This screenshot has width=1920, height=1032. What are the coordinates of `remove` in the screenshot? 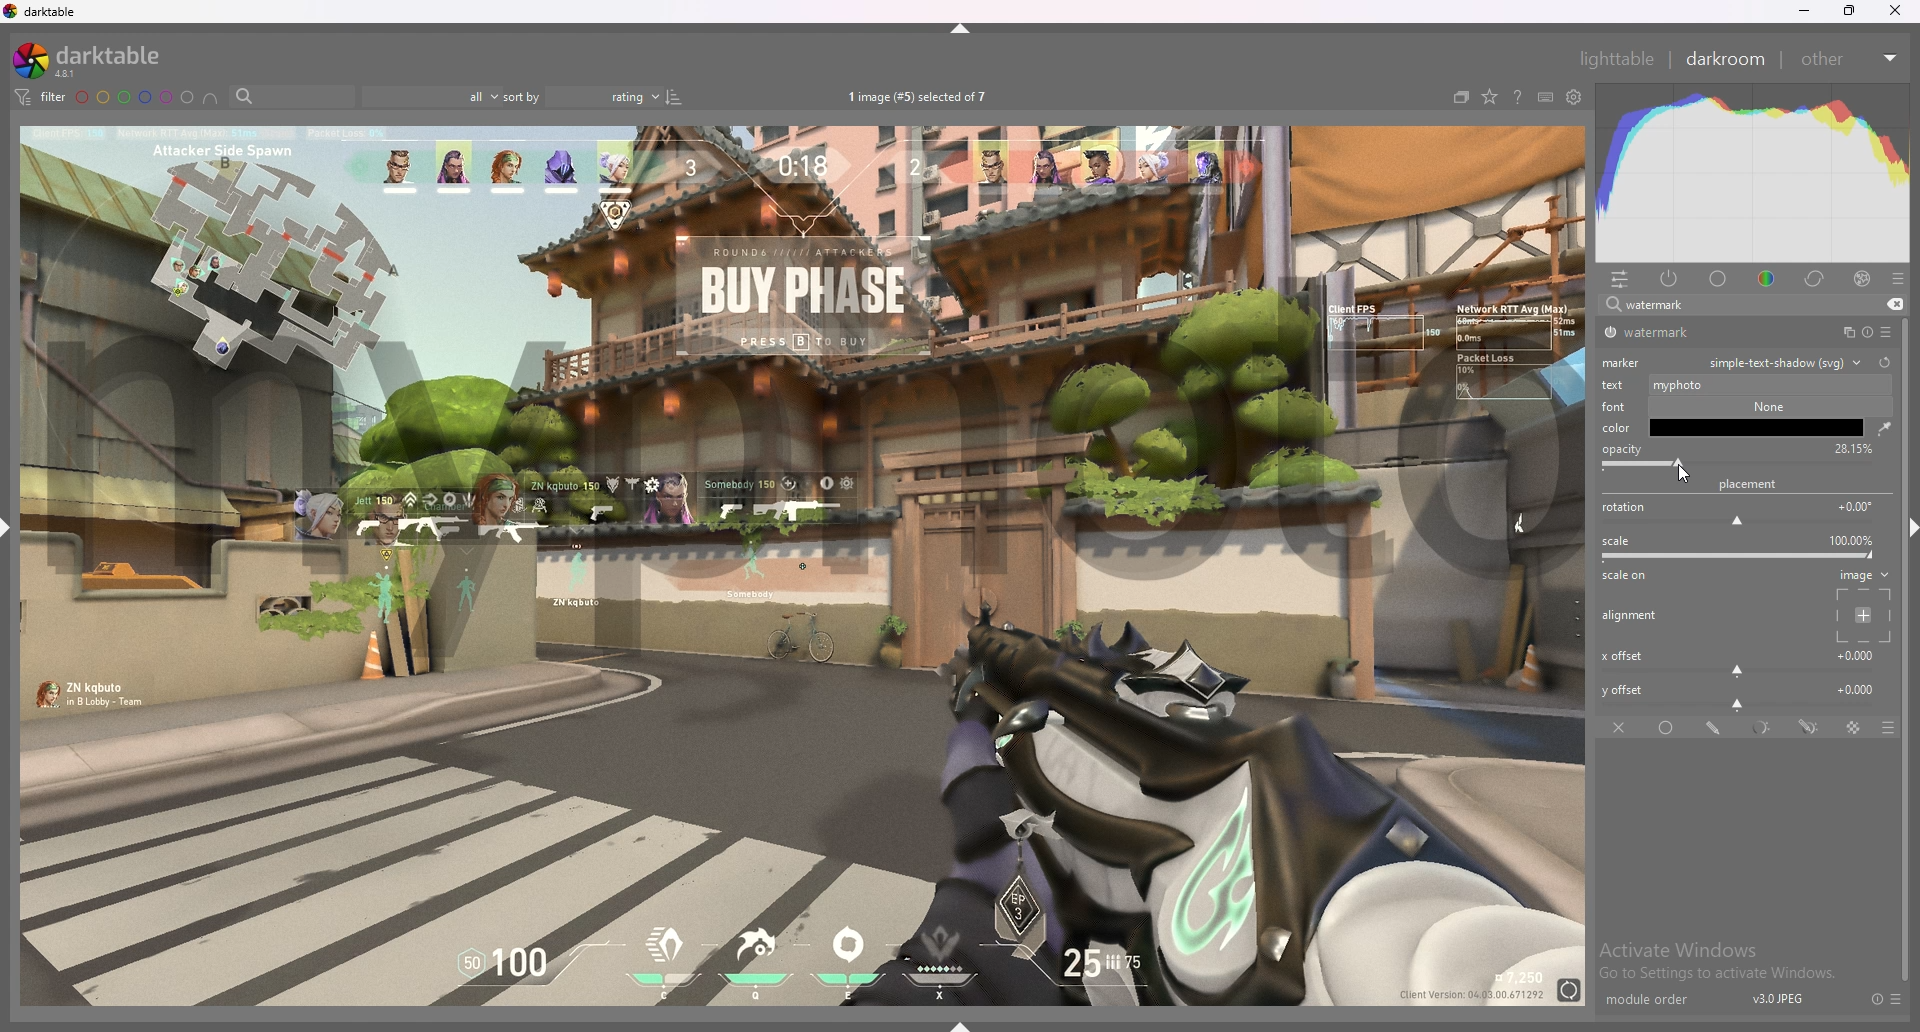 It's located at (1892, 305).